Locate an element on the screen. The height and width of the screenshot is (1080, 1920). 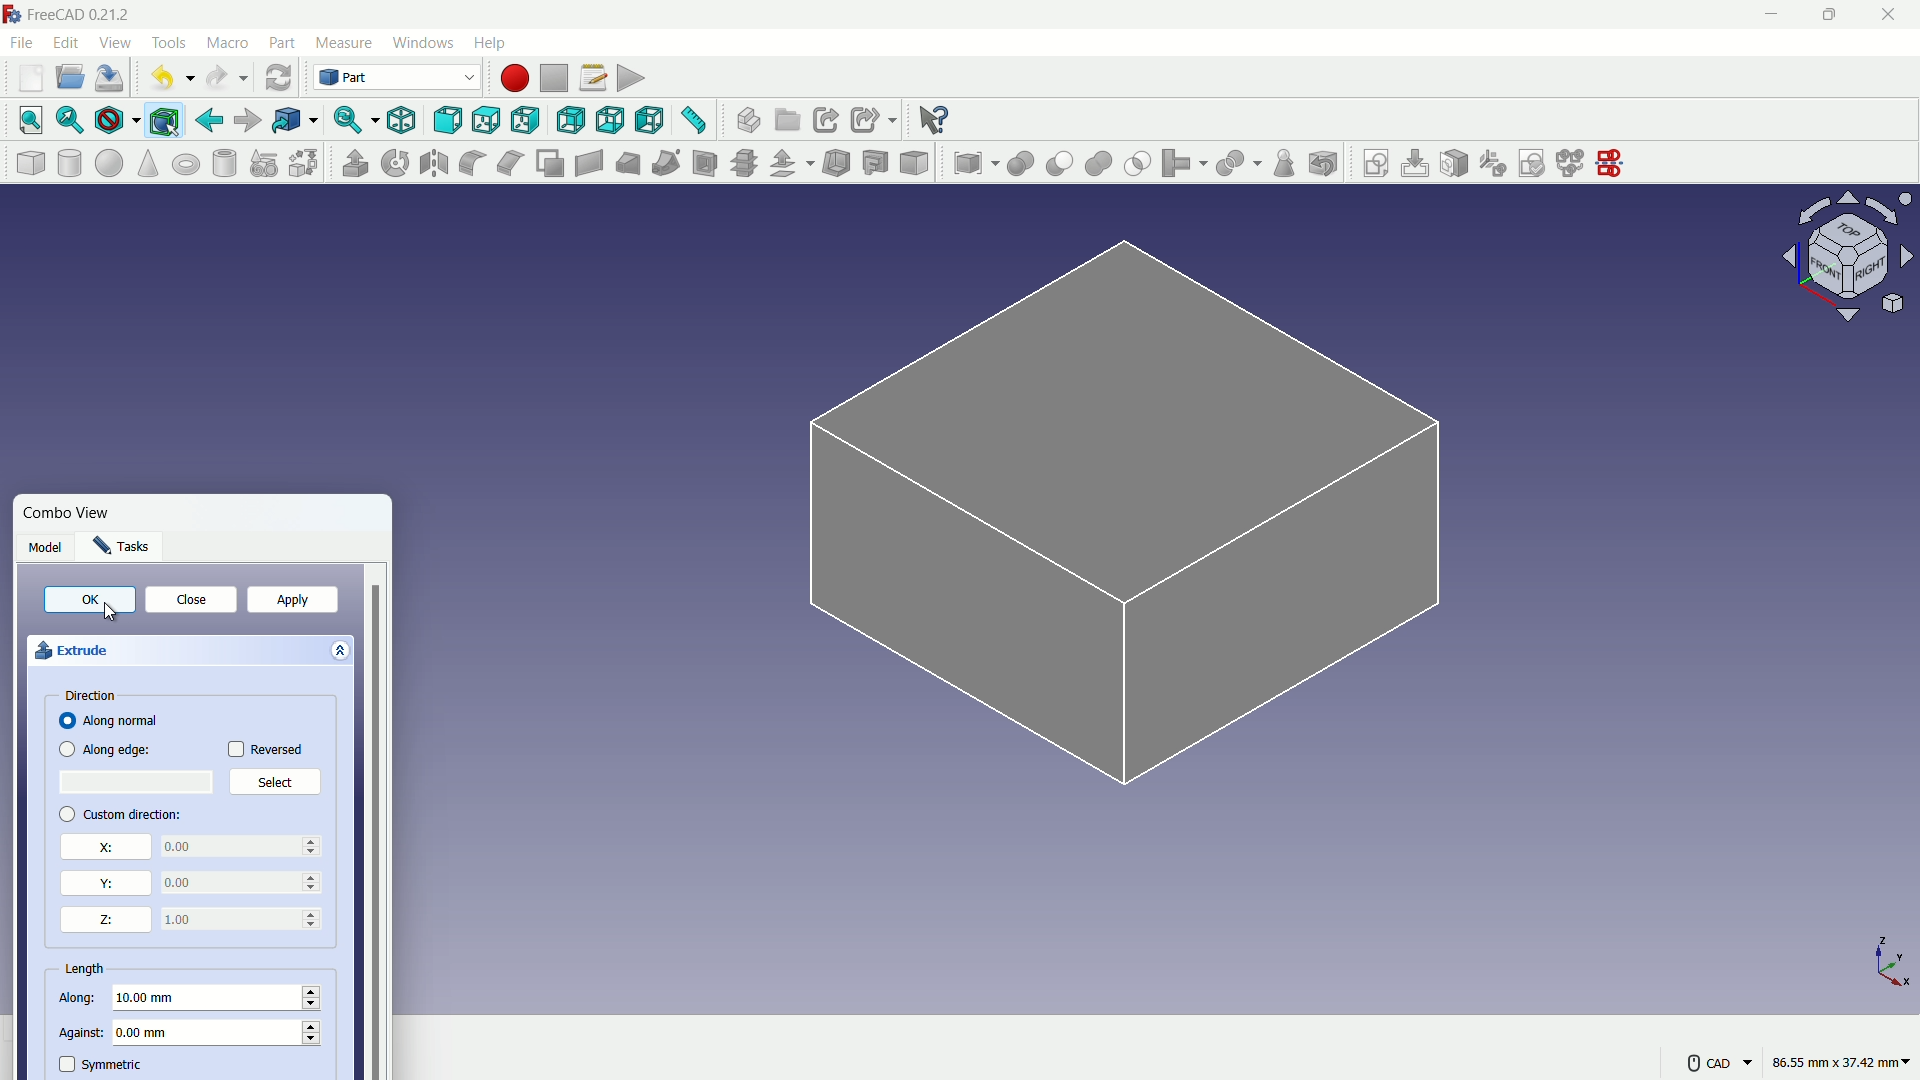
go to linked objects is located at coordinates (296, 119).